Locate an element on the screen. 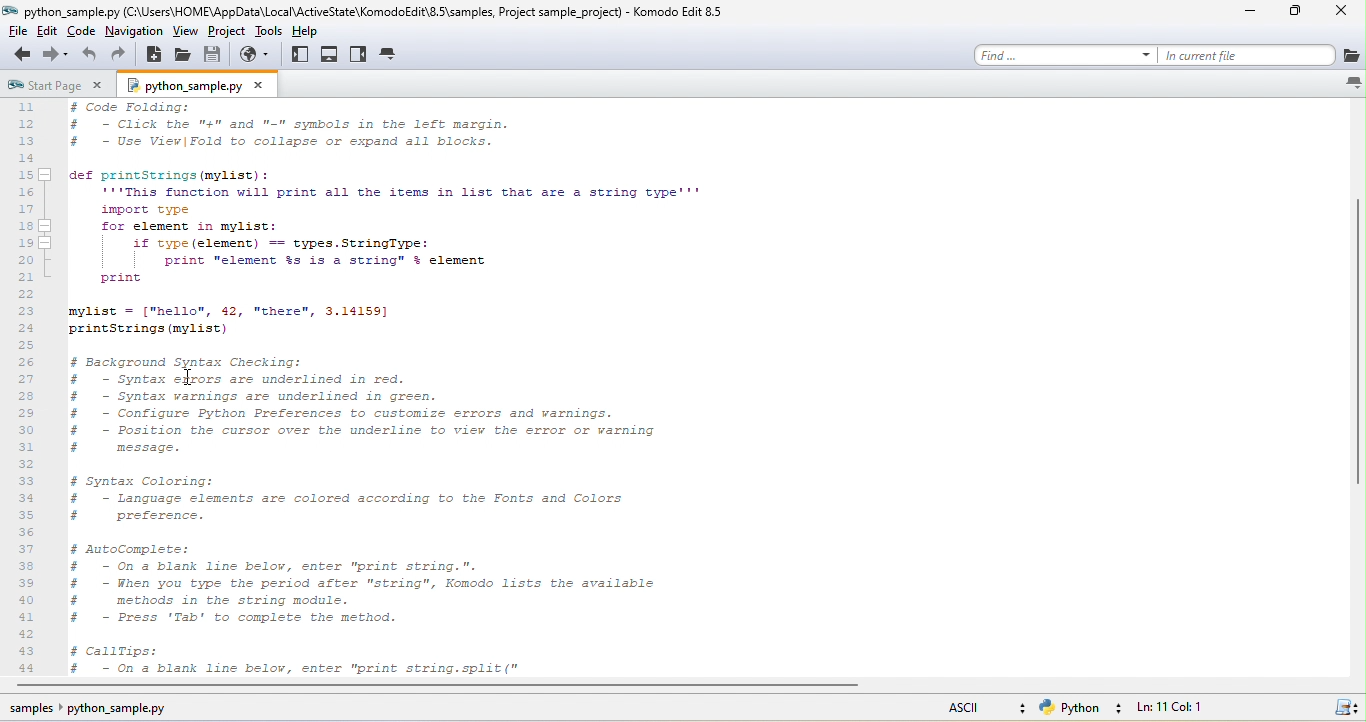 The width and height of the screenshot is (1366, 722). left pane is located at coordinates (296, 54).